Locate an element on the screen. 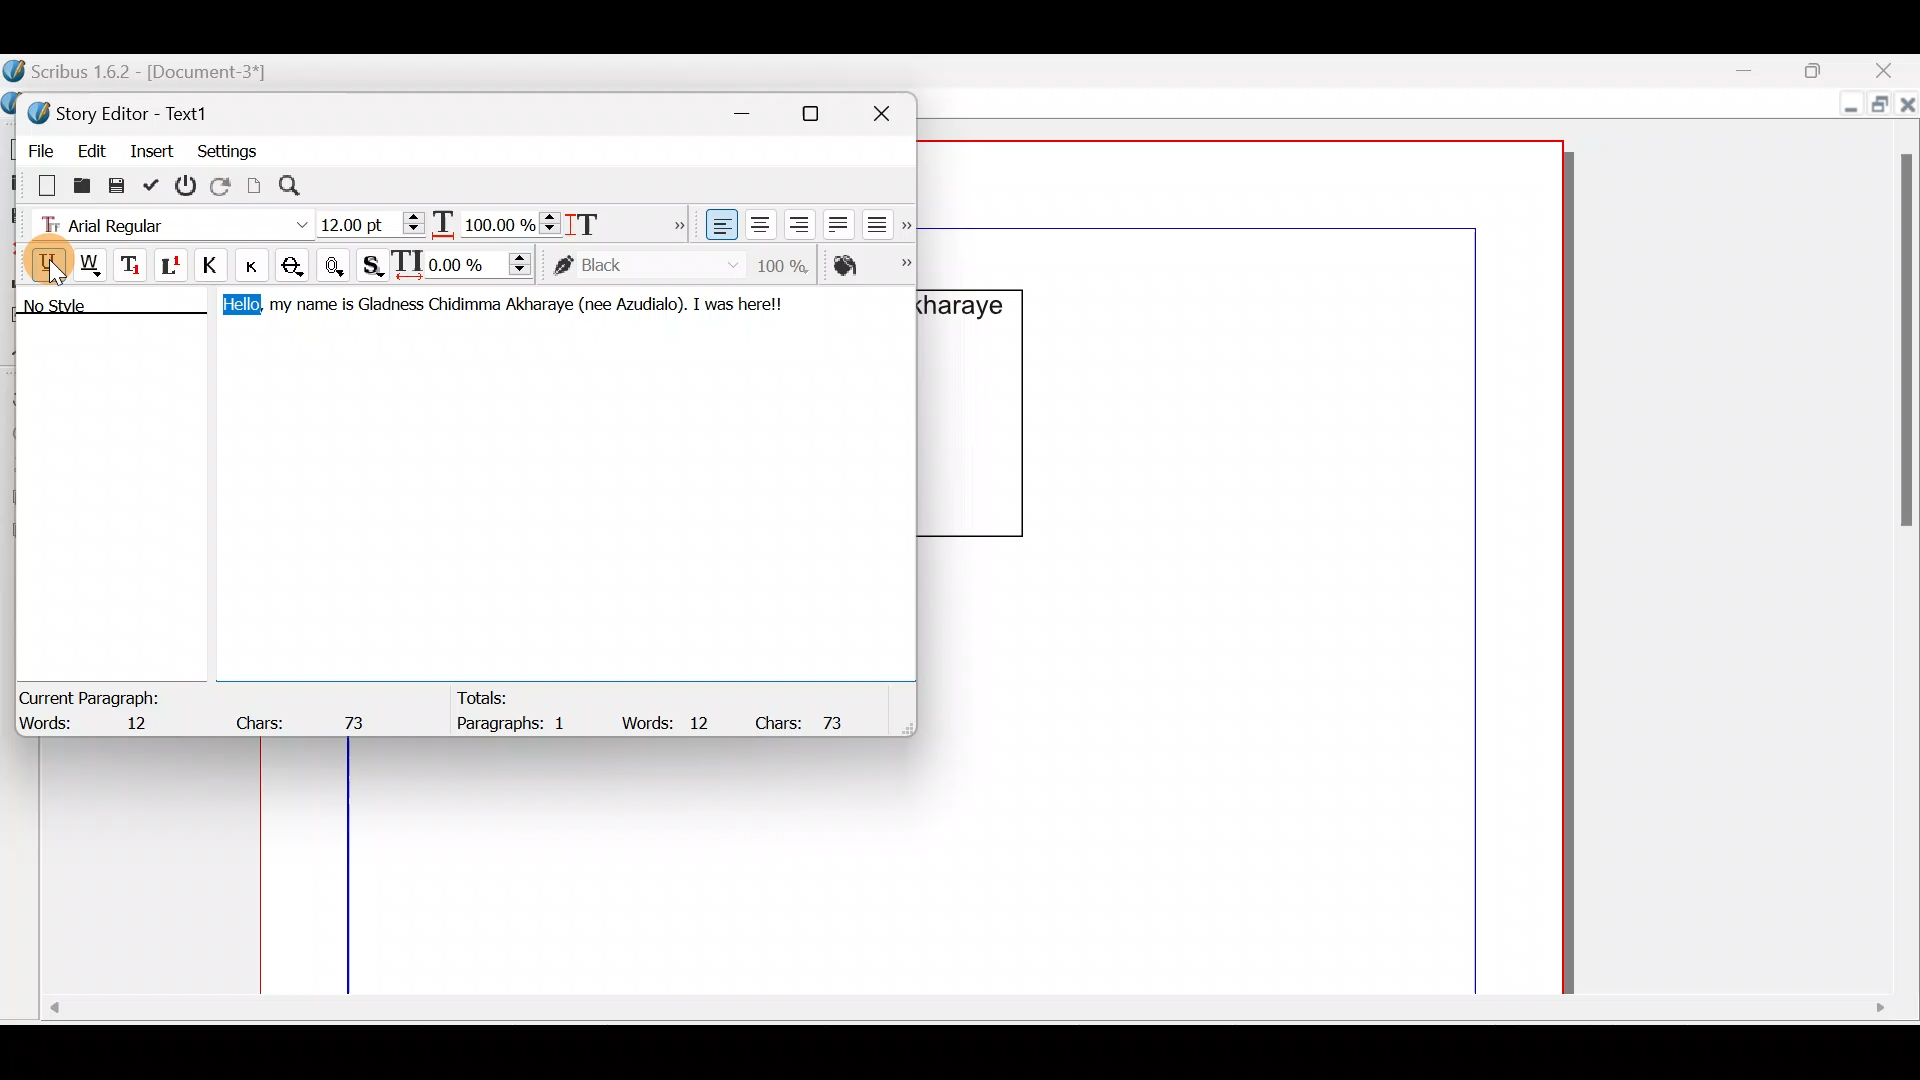 This screenshot has width=1920, height=1080. Totals: Paragraphs: 1 is located at coordinates (514, 710).